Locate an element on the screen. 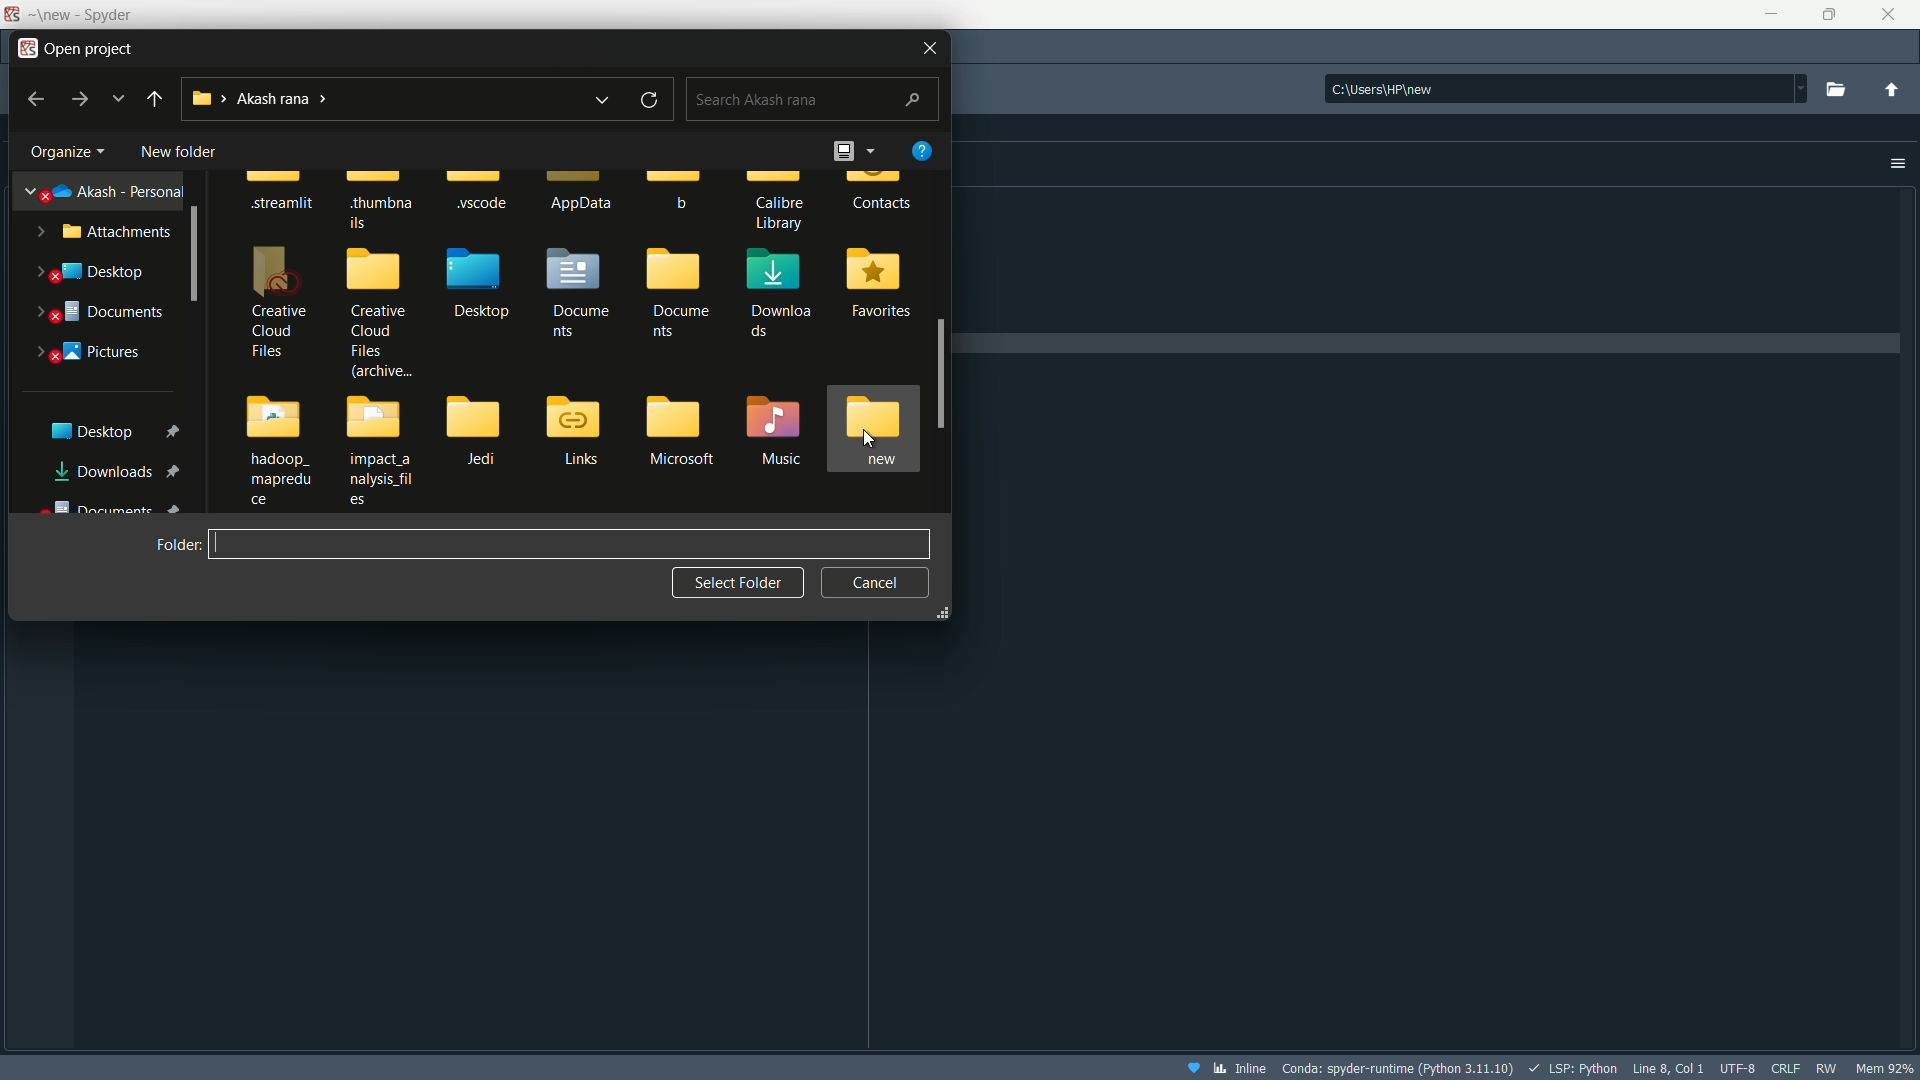 The height and width of the screenshot is (1080, 1920). search bar is located at coordinates (812, 96).